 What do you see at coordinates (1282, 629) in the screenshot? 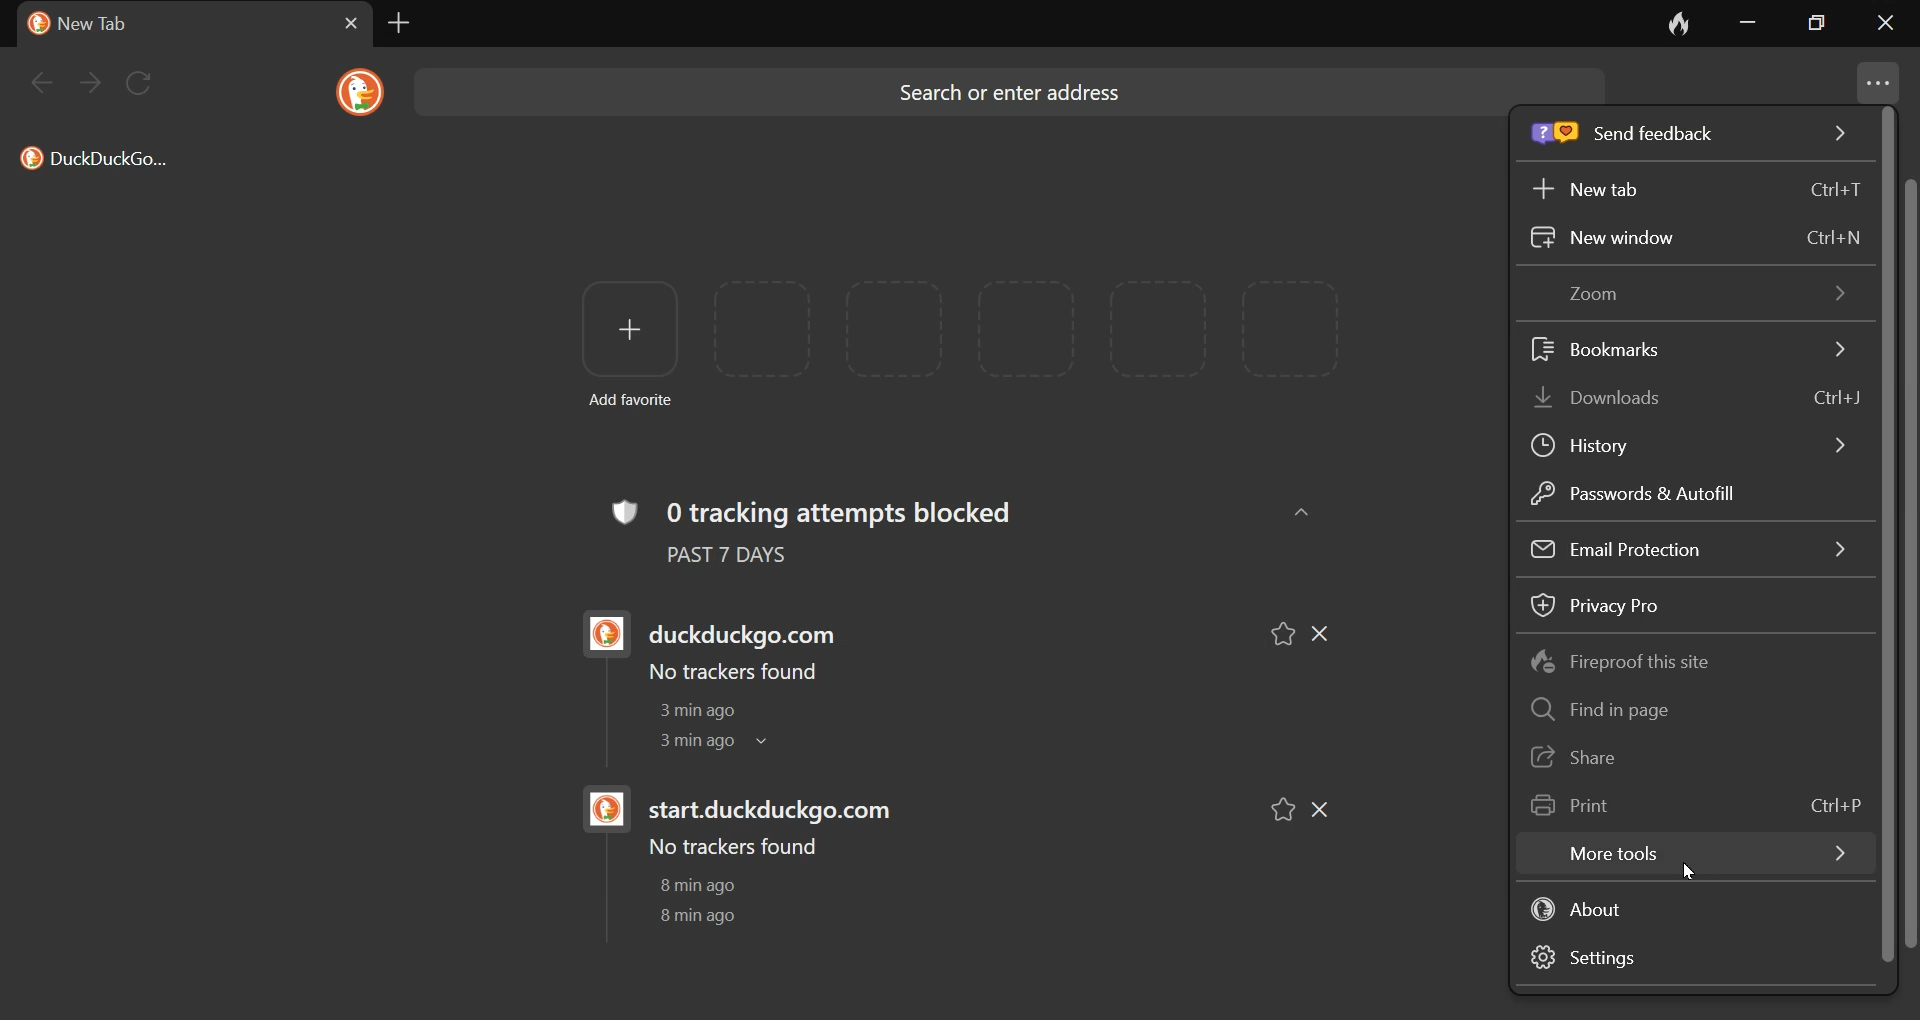
I see `favorites` at bounding box center [1282, 629].